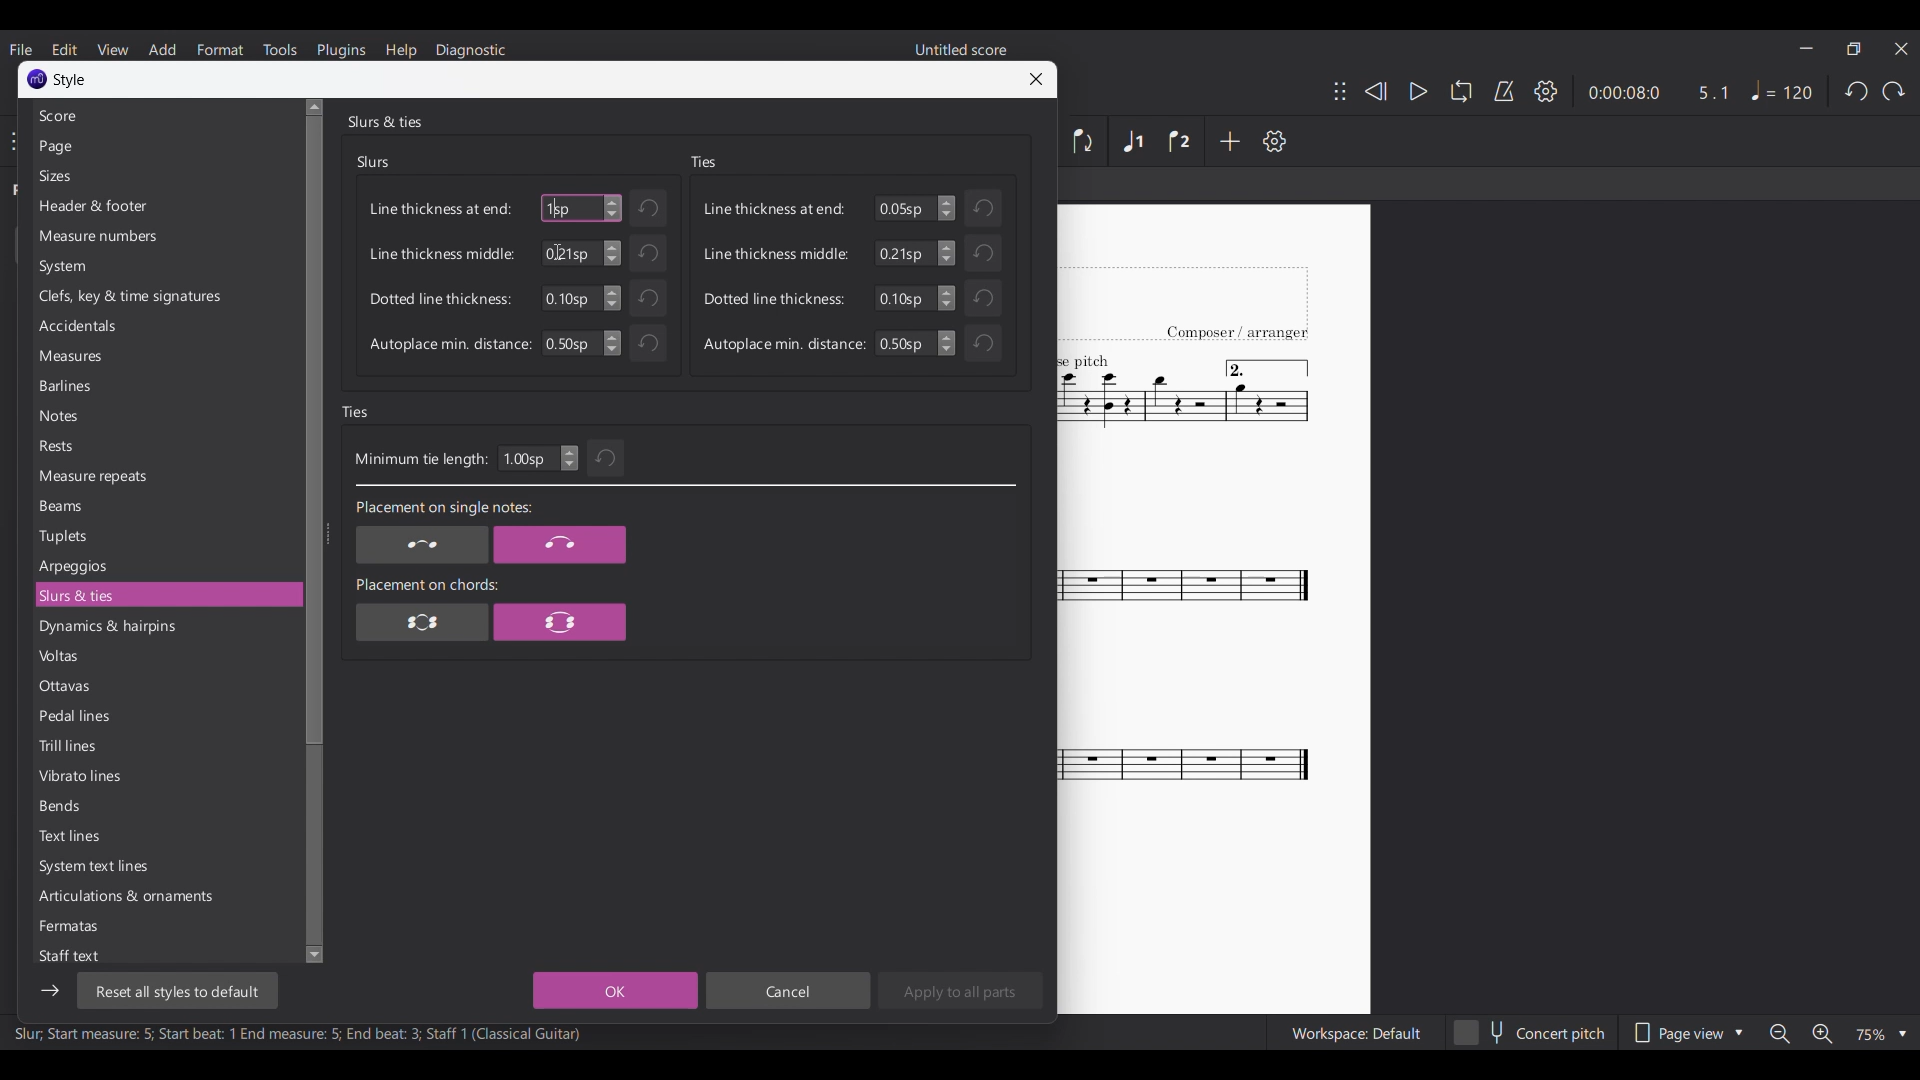 Image resolution: width=1920 pixels, height=1080 pixels. I want to click on Header & footer, so click(165, 206).